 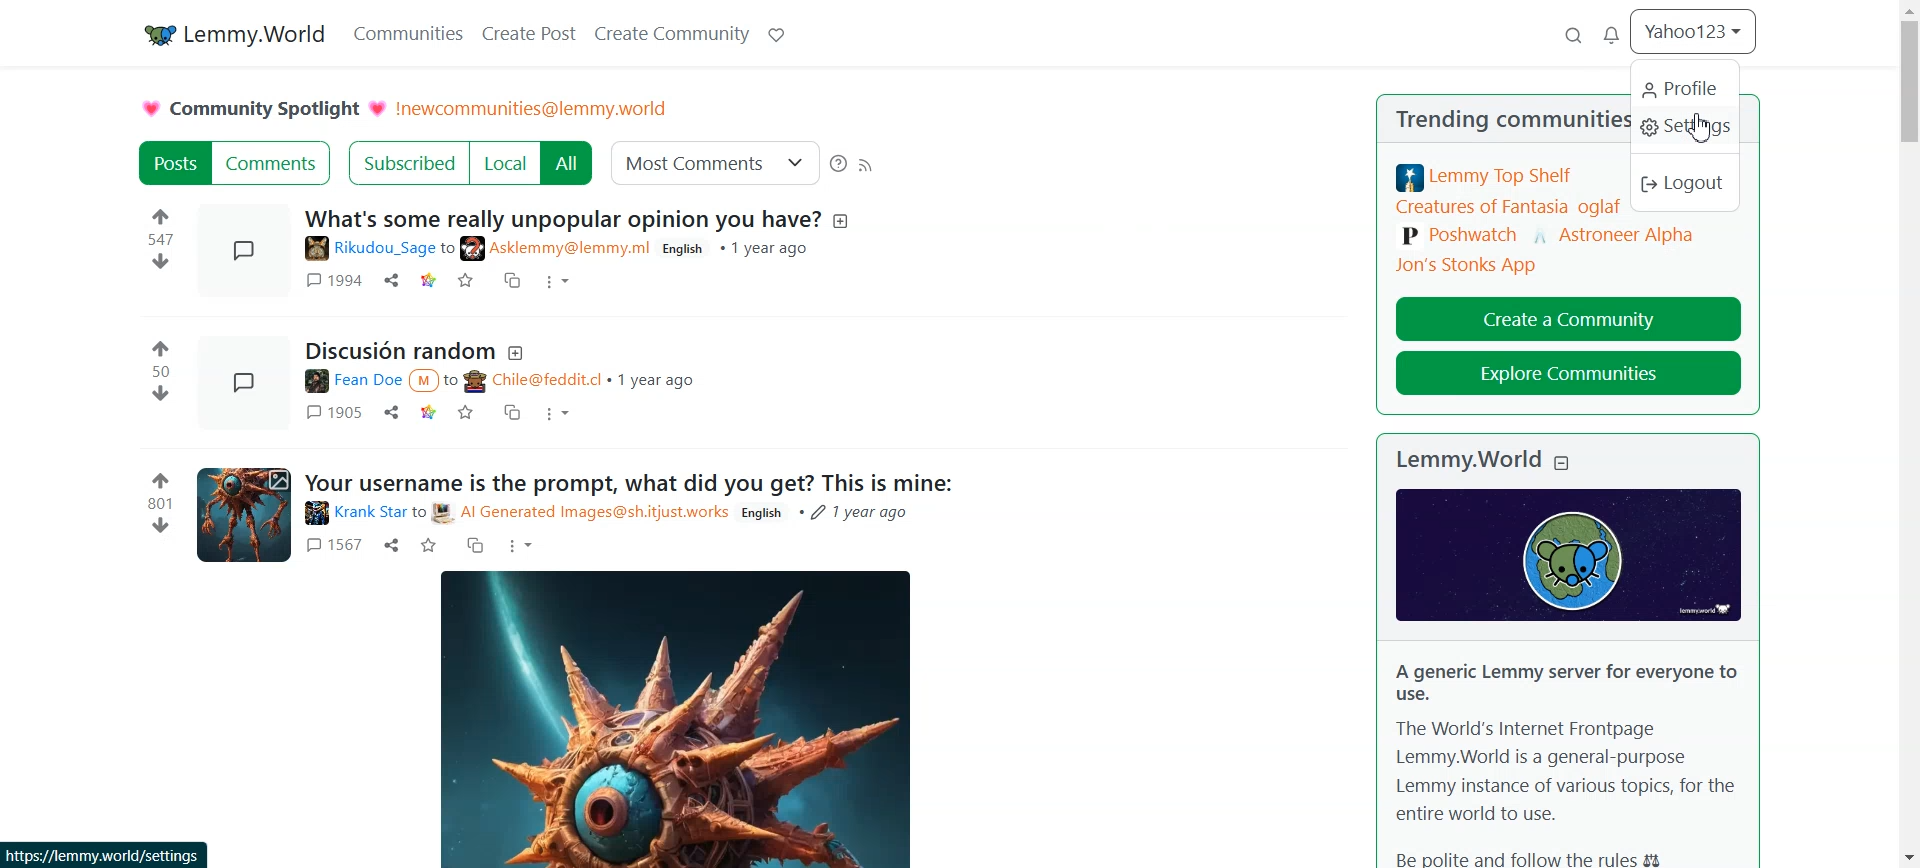 I want to click on save, so click(x=468, y=281).